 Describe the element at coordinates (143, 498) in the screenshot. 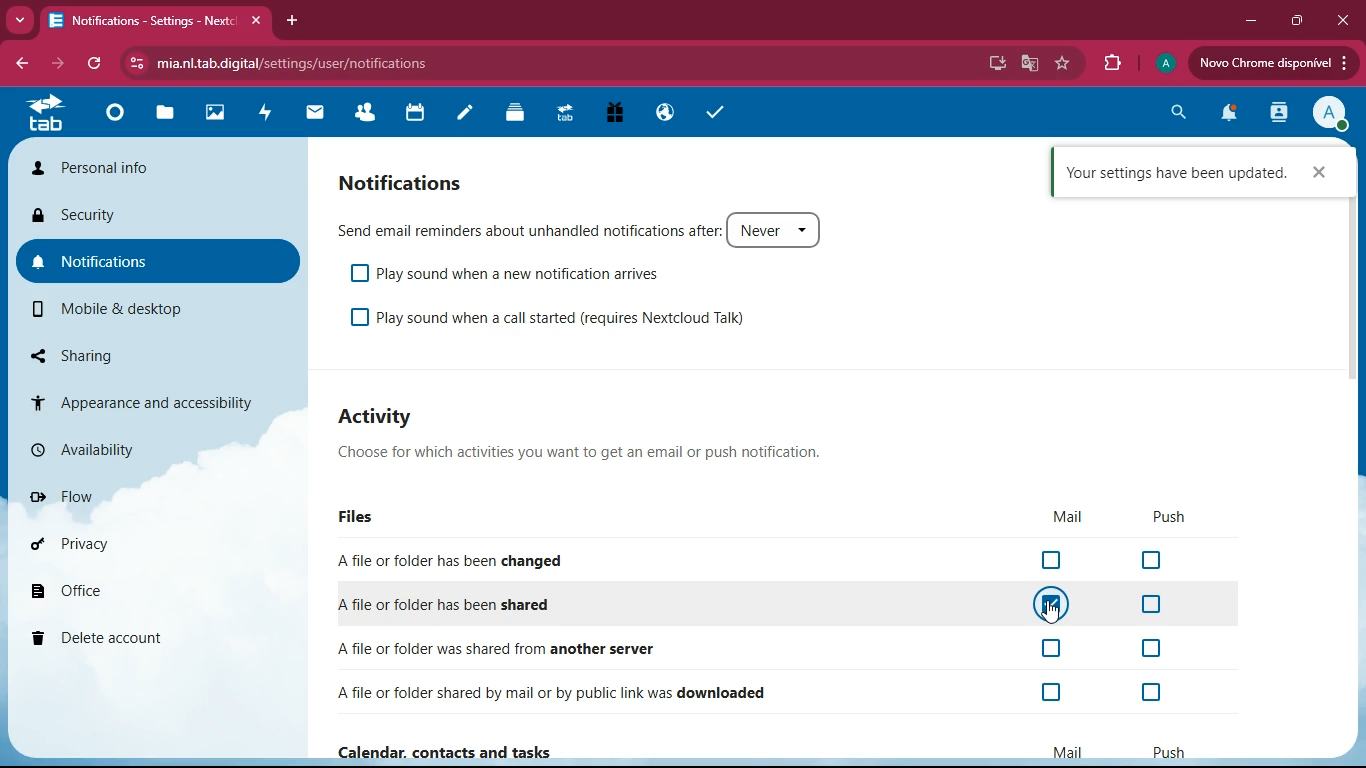

I see `flow` at that location.